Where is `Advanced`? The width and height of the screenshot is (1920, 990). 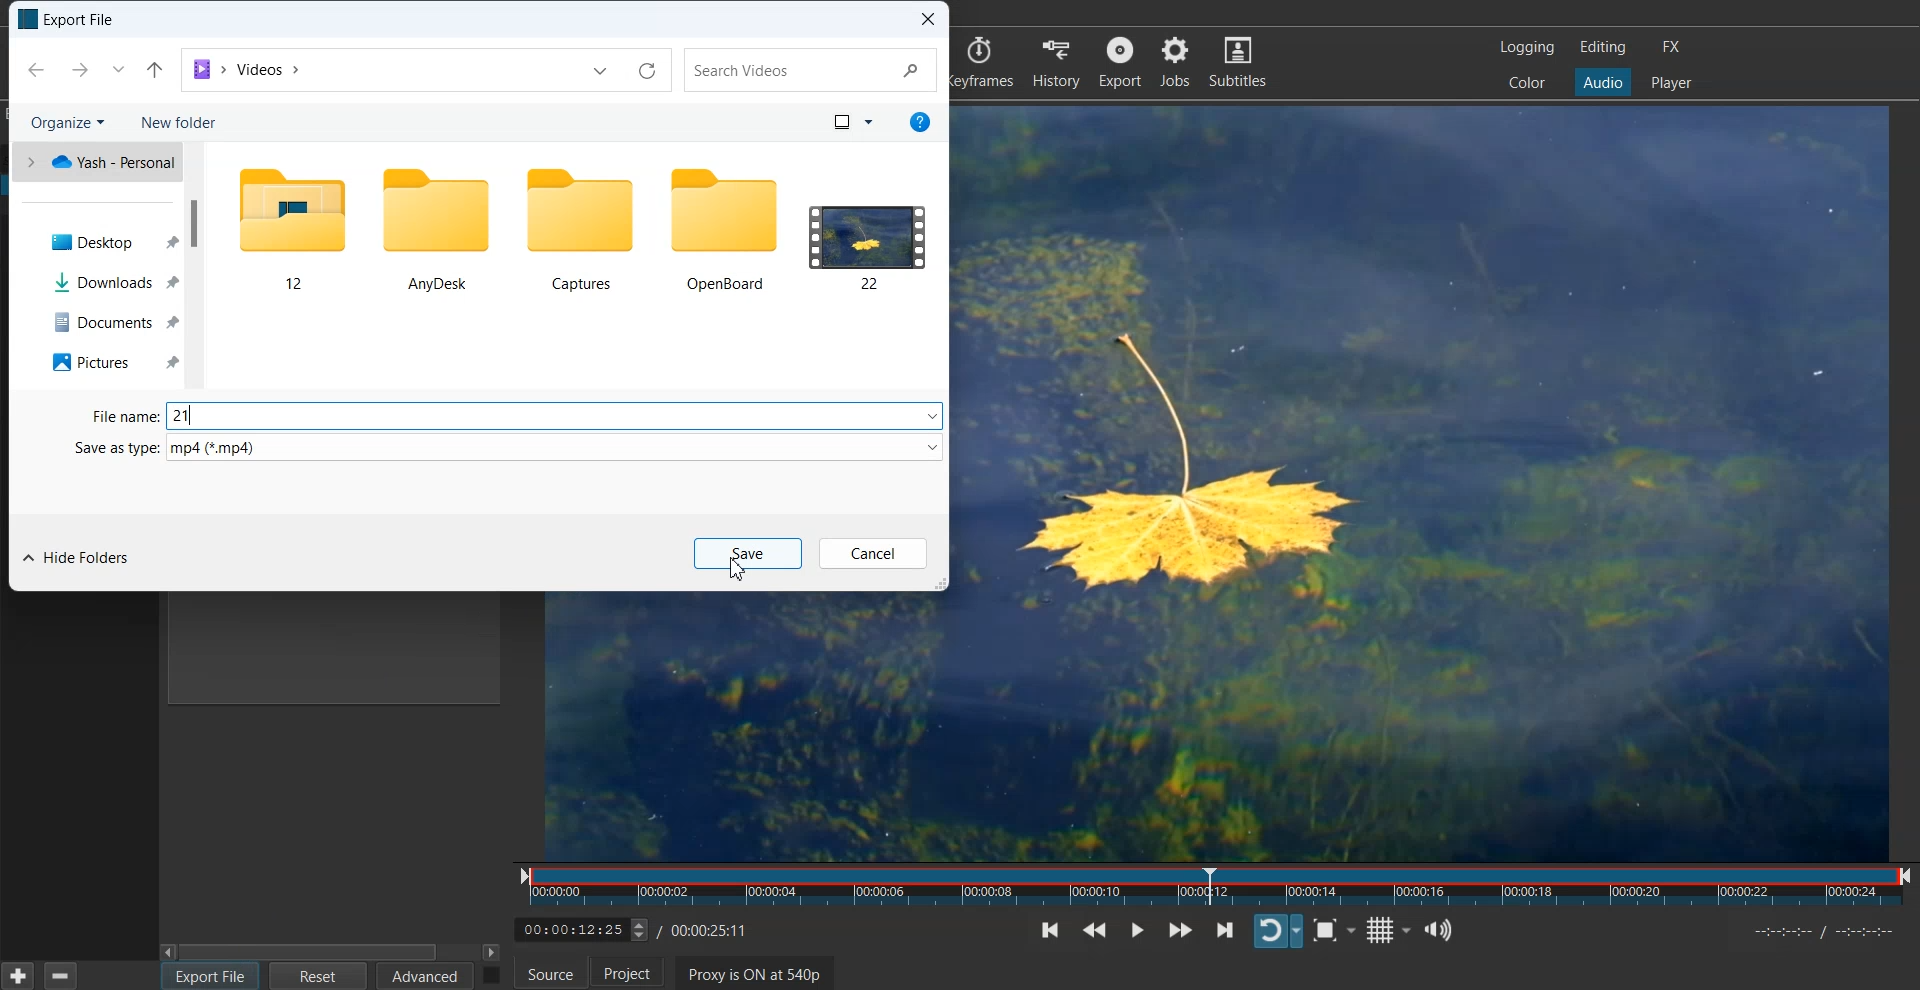
Advanced is located at coordinates (427, 976).